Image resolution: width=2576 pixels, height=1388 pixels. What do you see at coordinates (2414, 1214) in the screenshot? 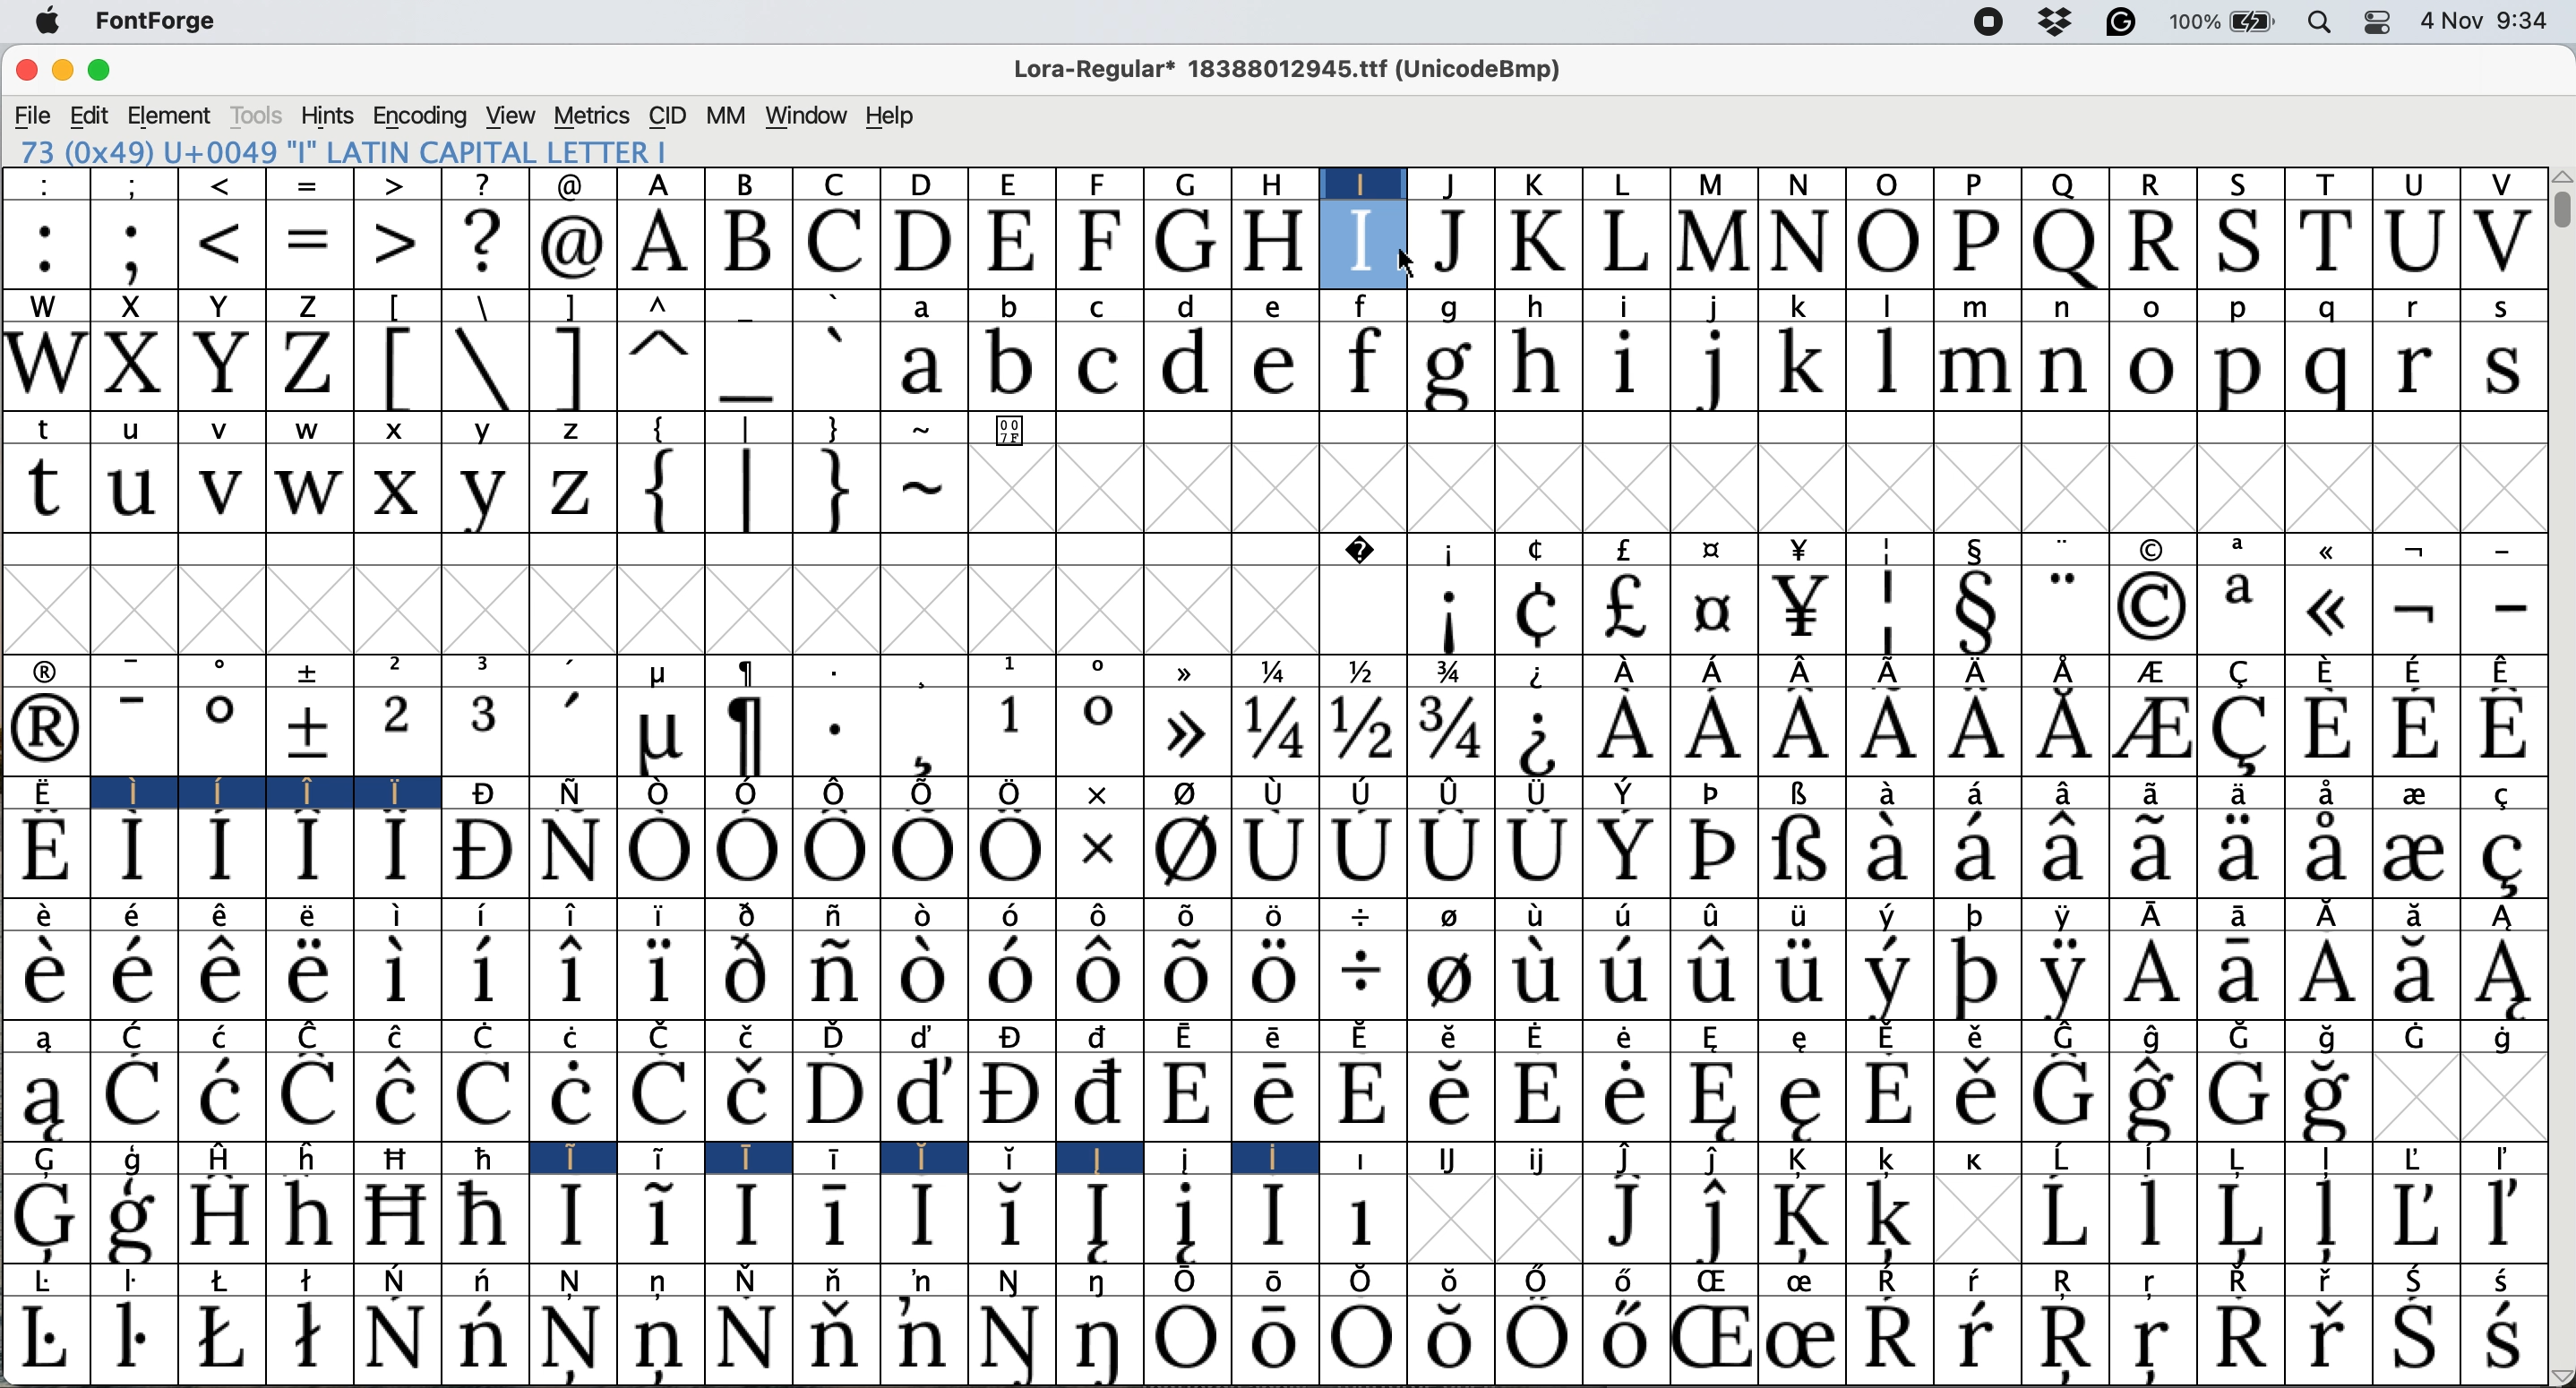
I see `Symbol` at bounding box center [2414, 1214].